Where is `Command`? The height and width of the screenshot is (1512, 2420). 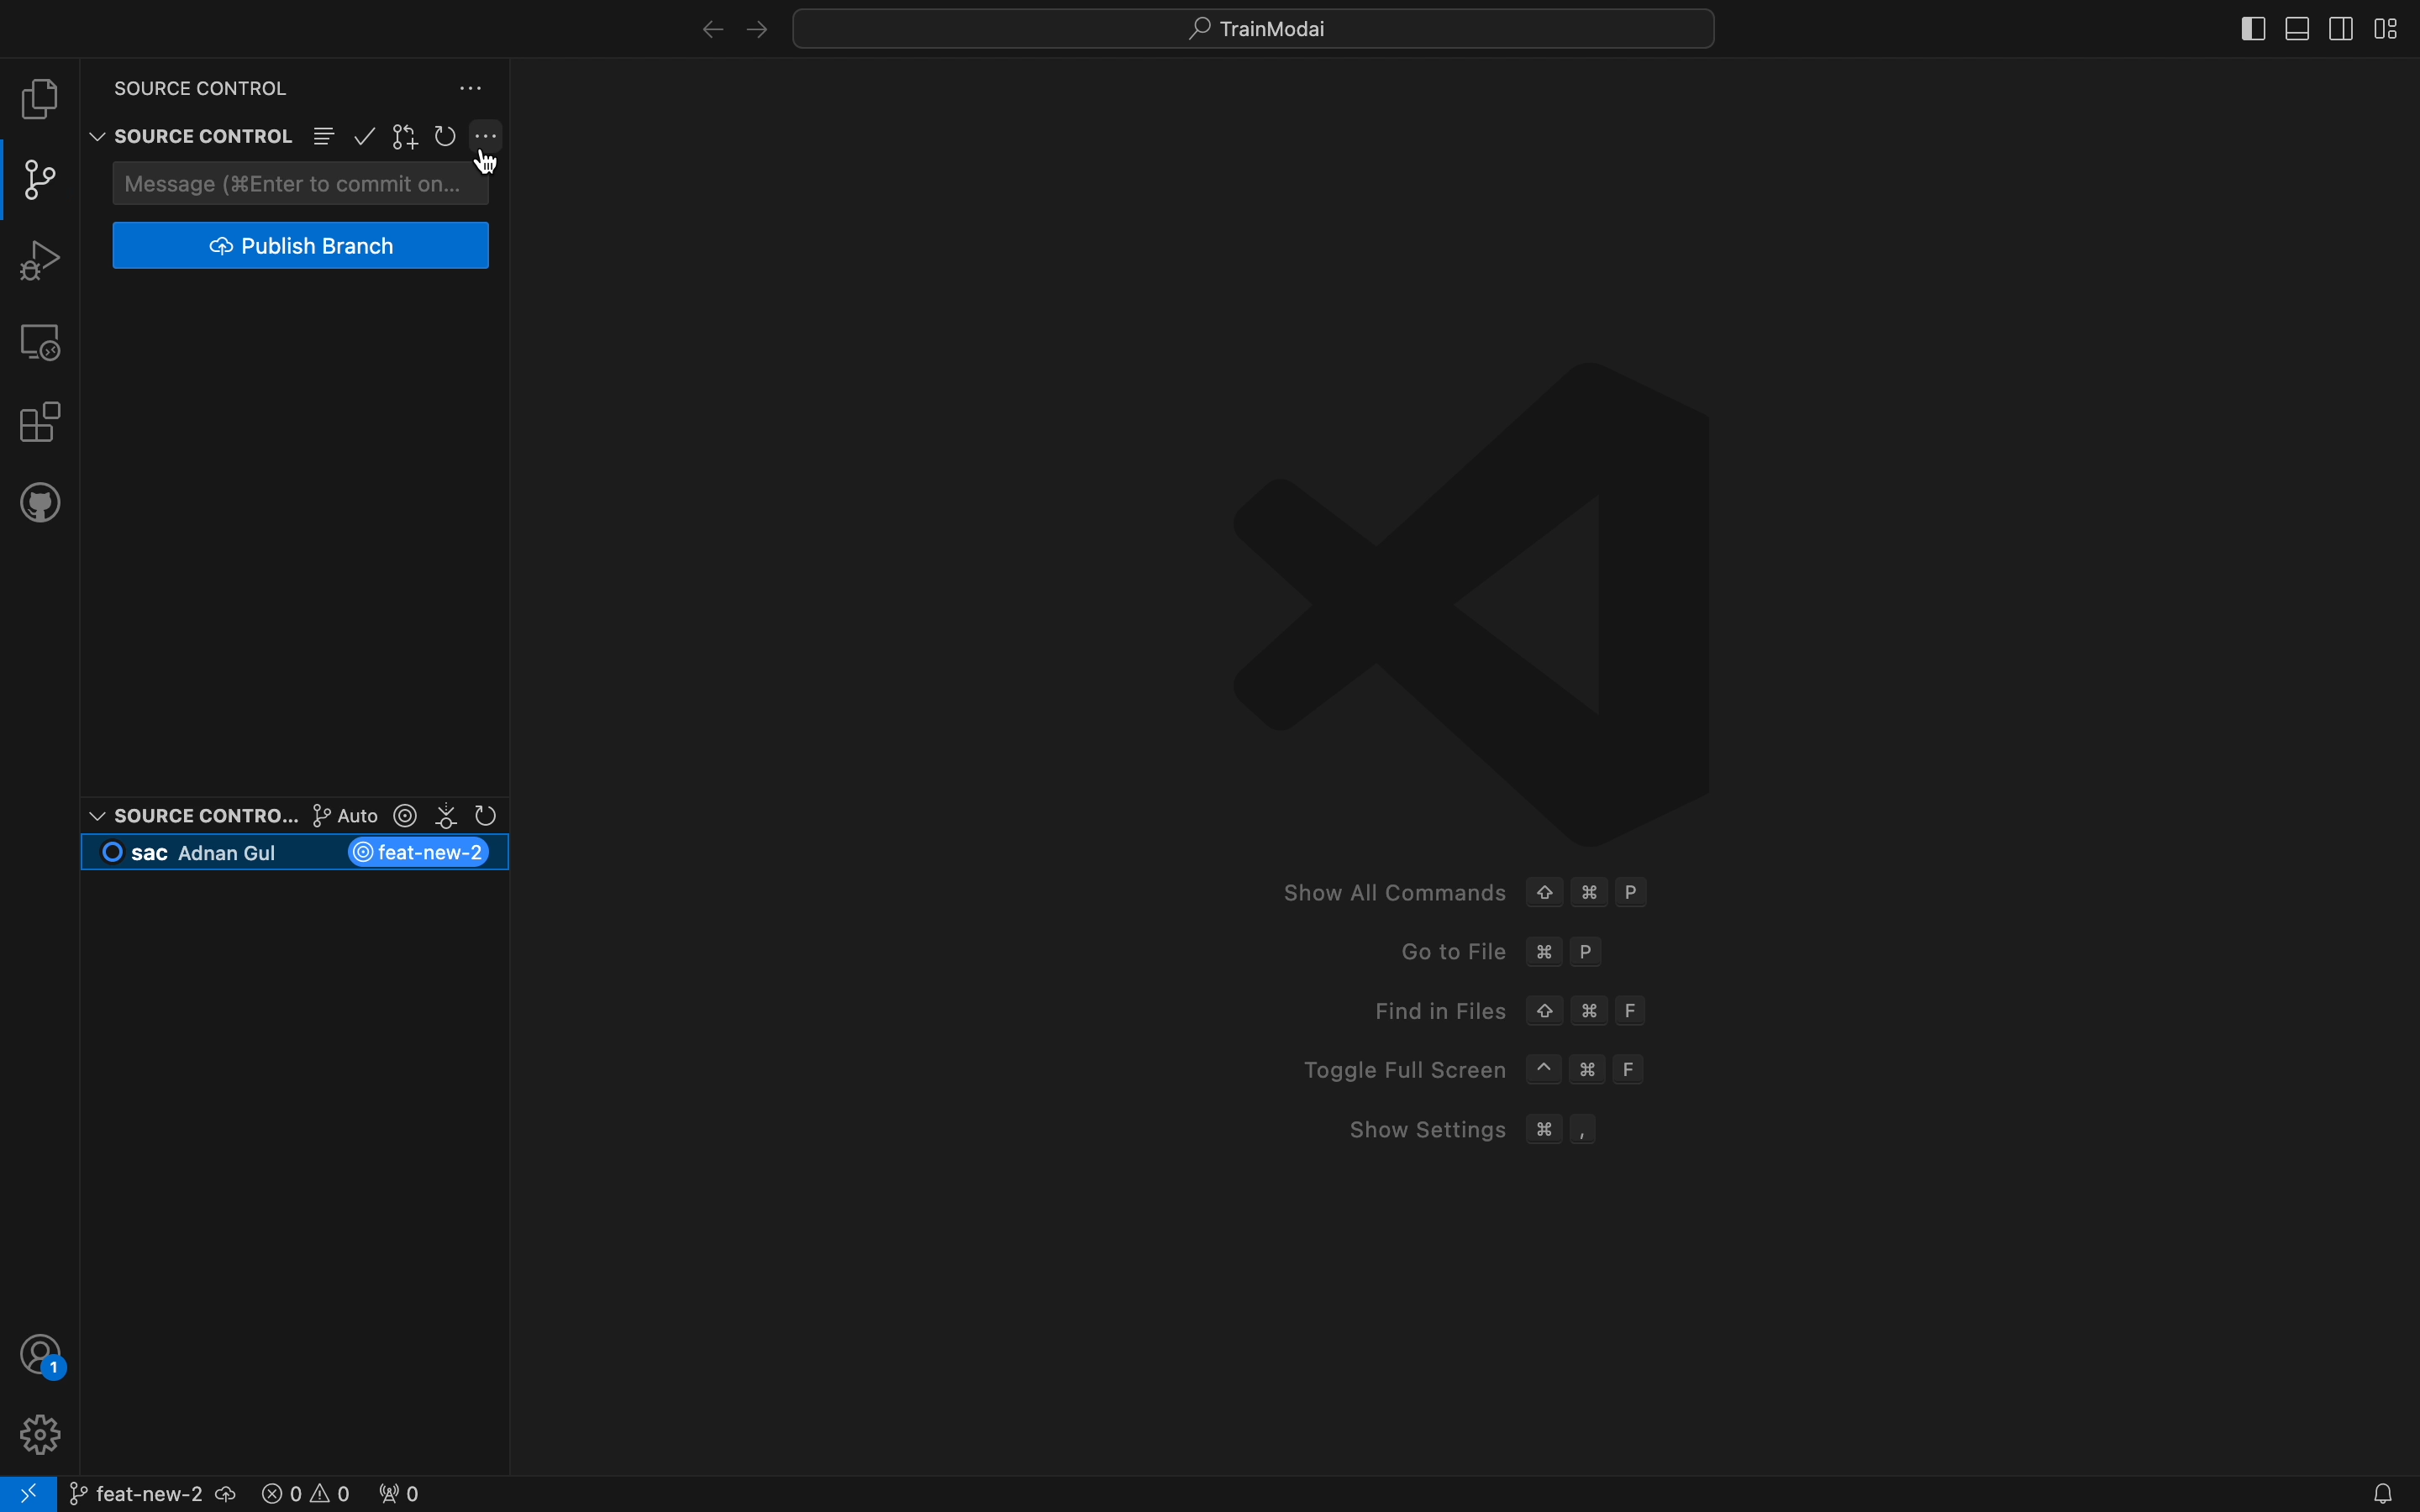
Command is located at coordinates (1543, 1129).